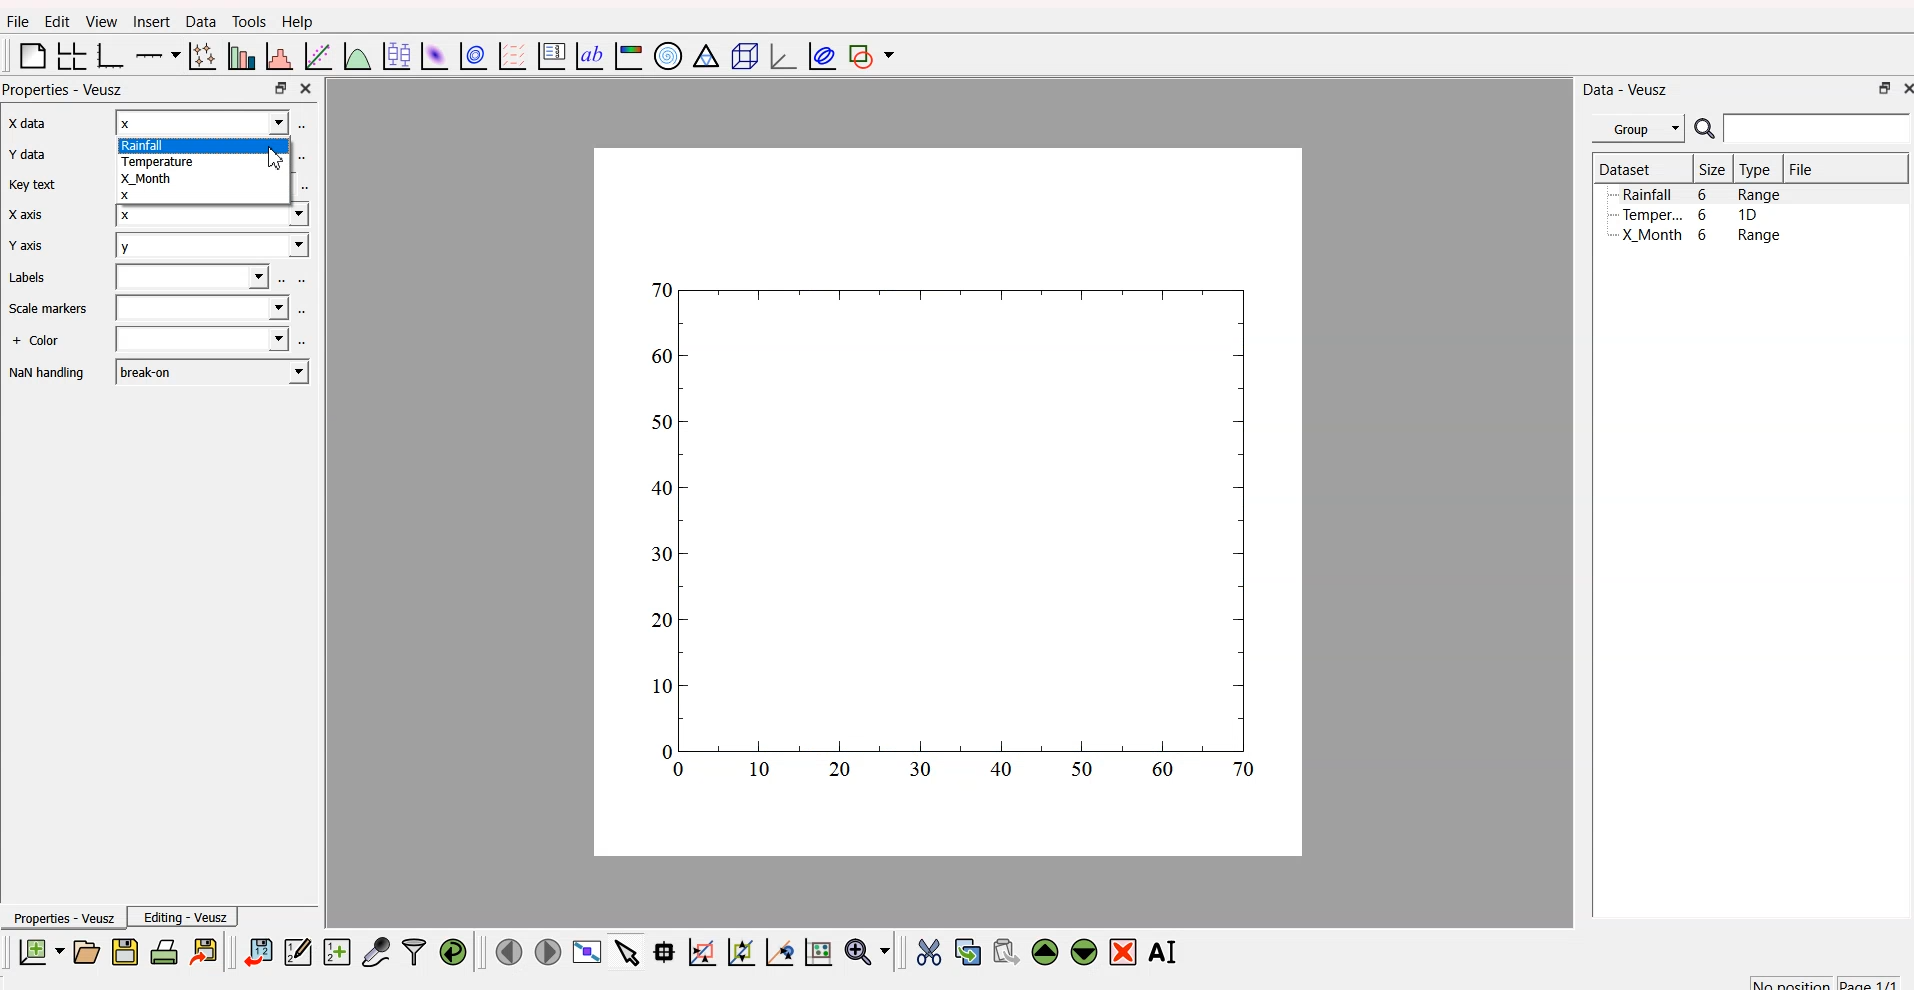 The image size is (1914, 990). I want to click on search bar, so click(1821, 131).